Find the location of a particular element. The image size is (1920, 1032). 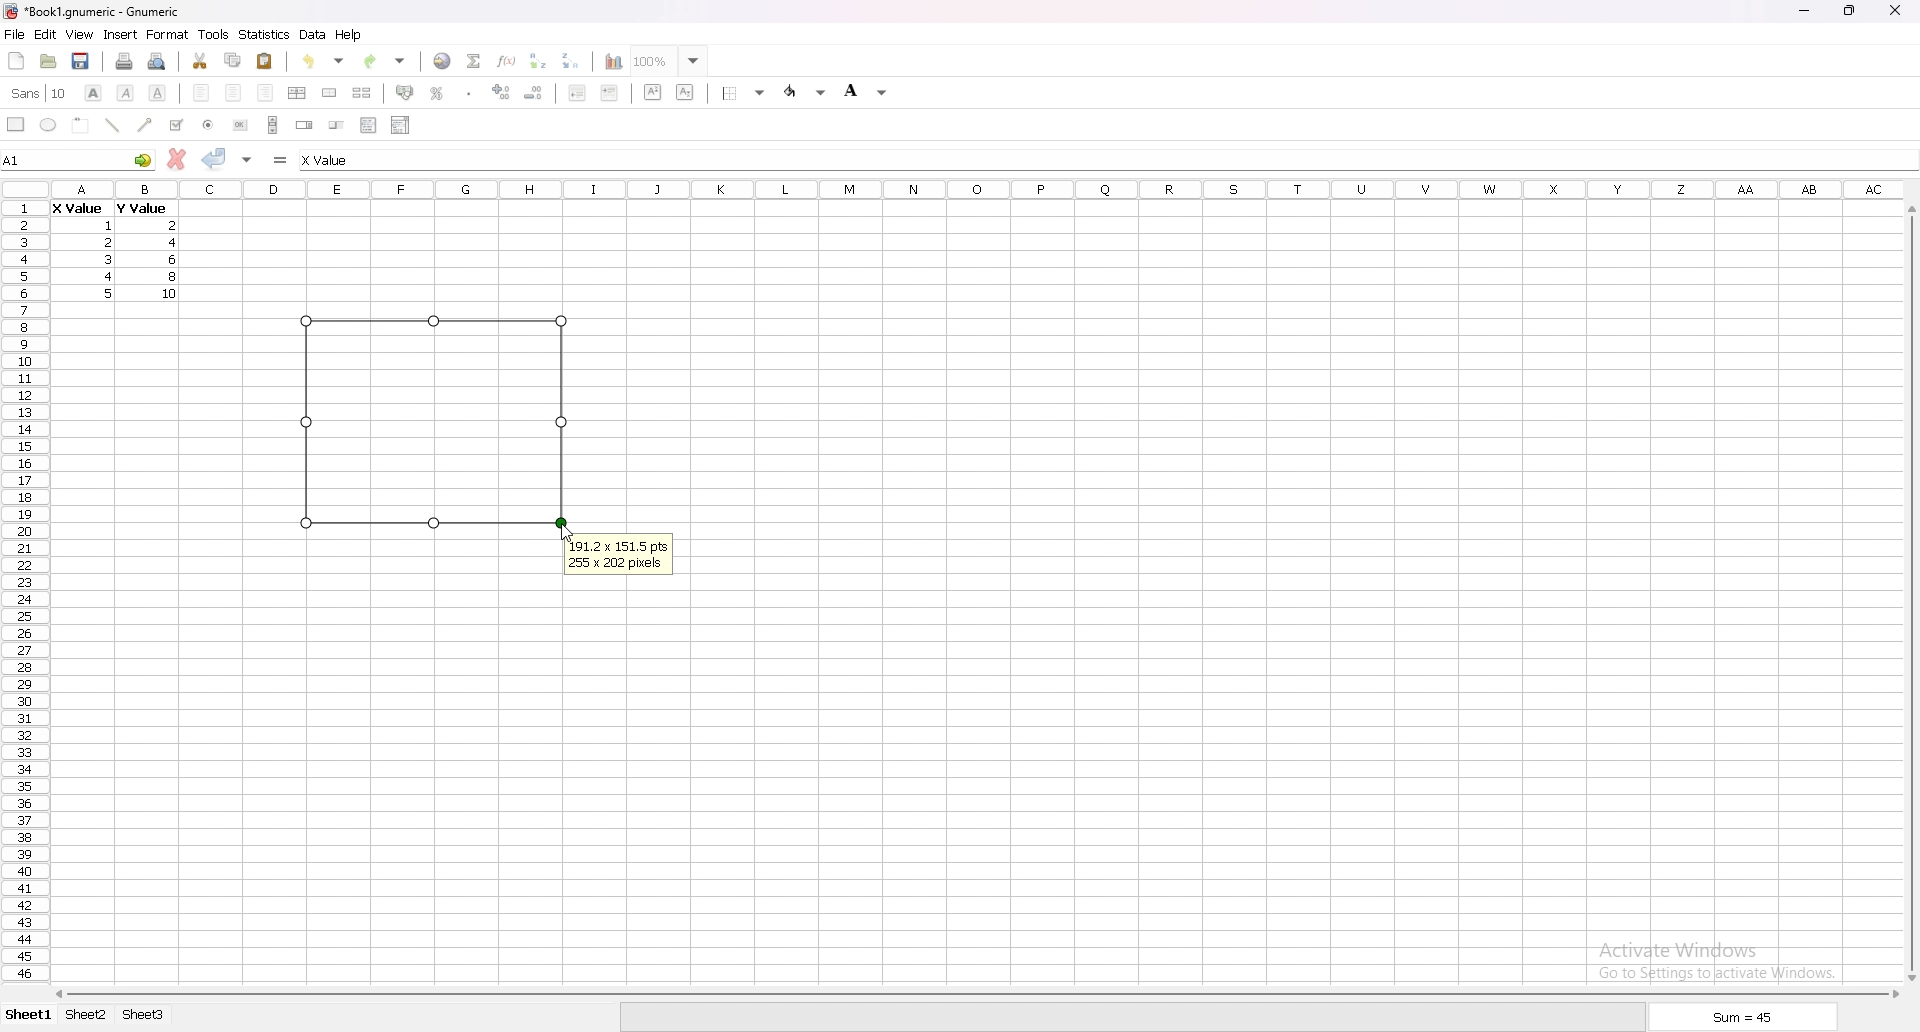

value is located at coordinates (171, 293).